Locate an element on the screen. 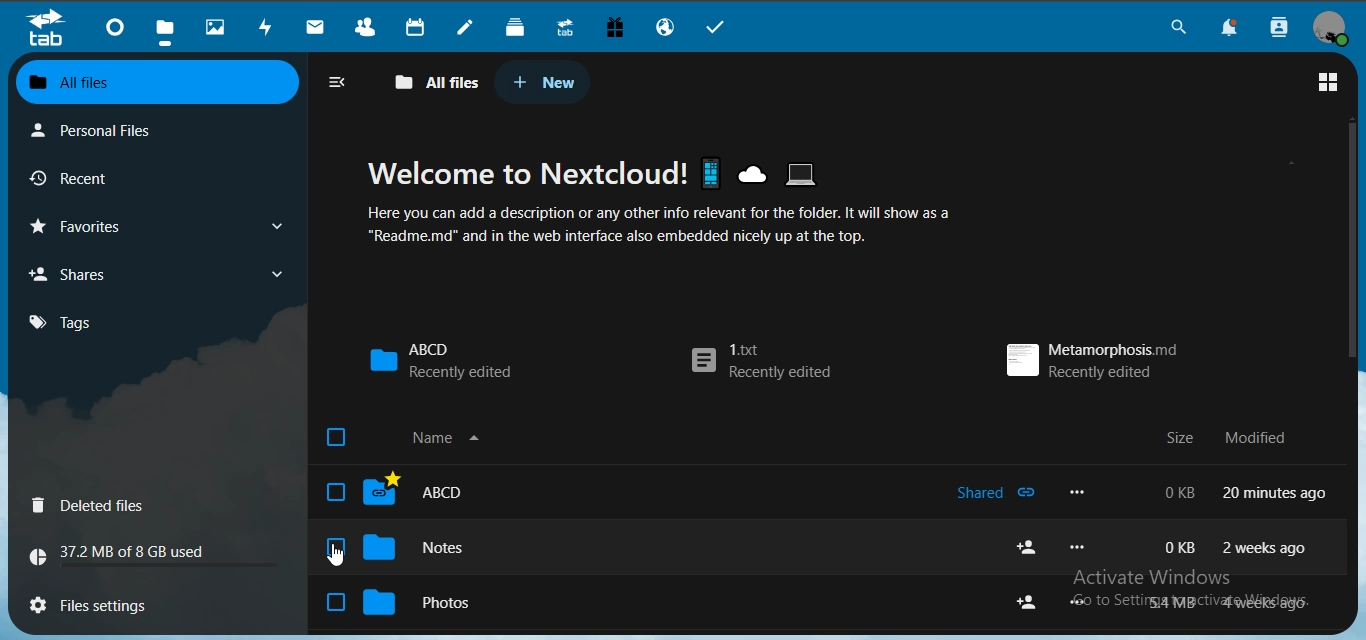 Image resolution: width=1366 pixels, height=640 pixels. search is located at coordinates (1176, 27).